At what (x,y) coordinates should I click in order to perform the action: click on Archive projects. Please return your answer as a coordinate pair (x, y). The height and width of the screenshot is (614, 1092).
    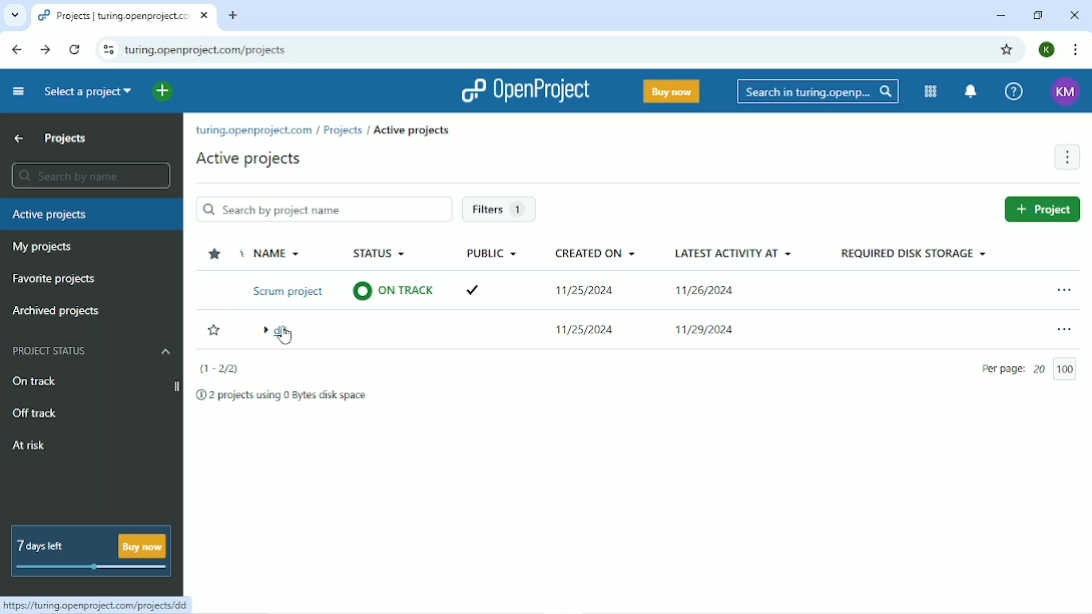
    Looking at the image, I should click on (412, 132).